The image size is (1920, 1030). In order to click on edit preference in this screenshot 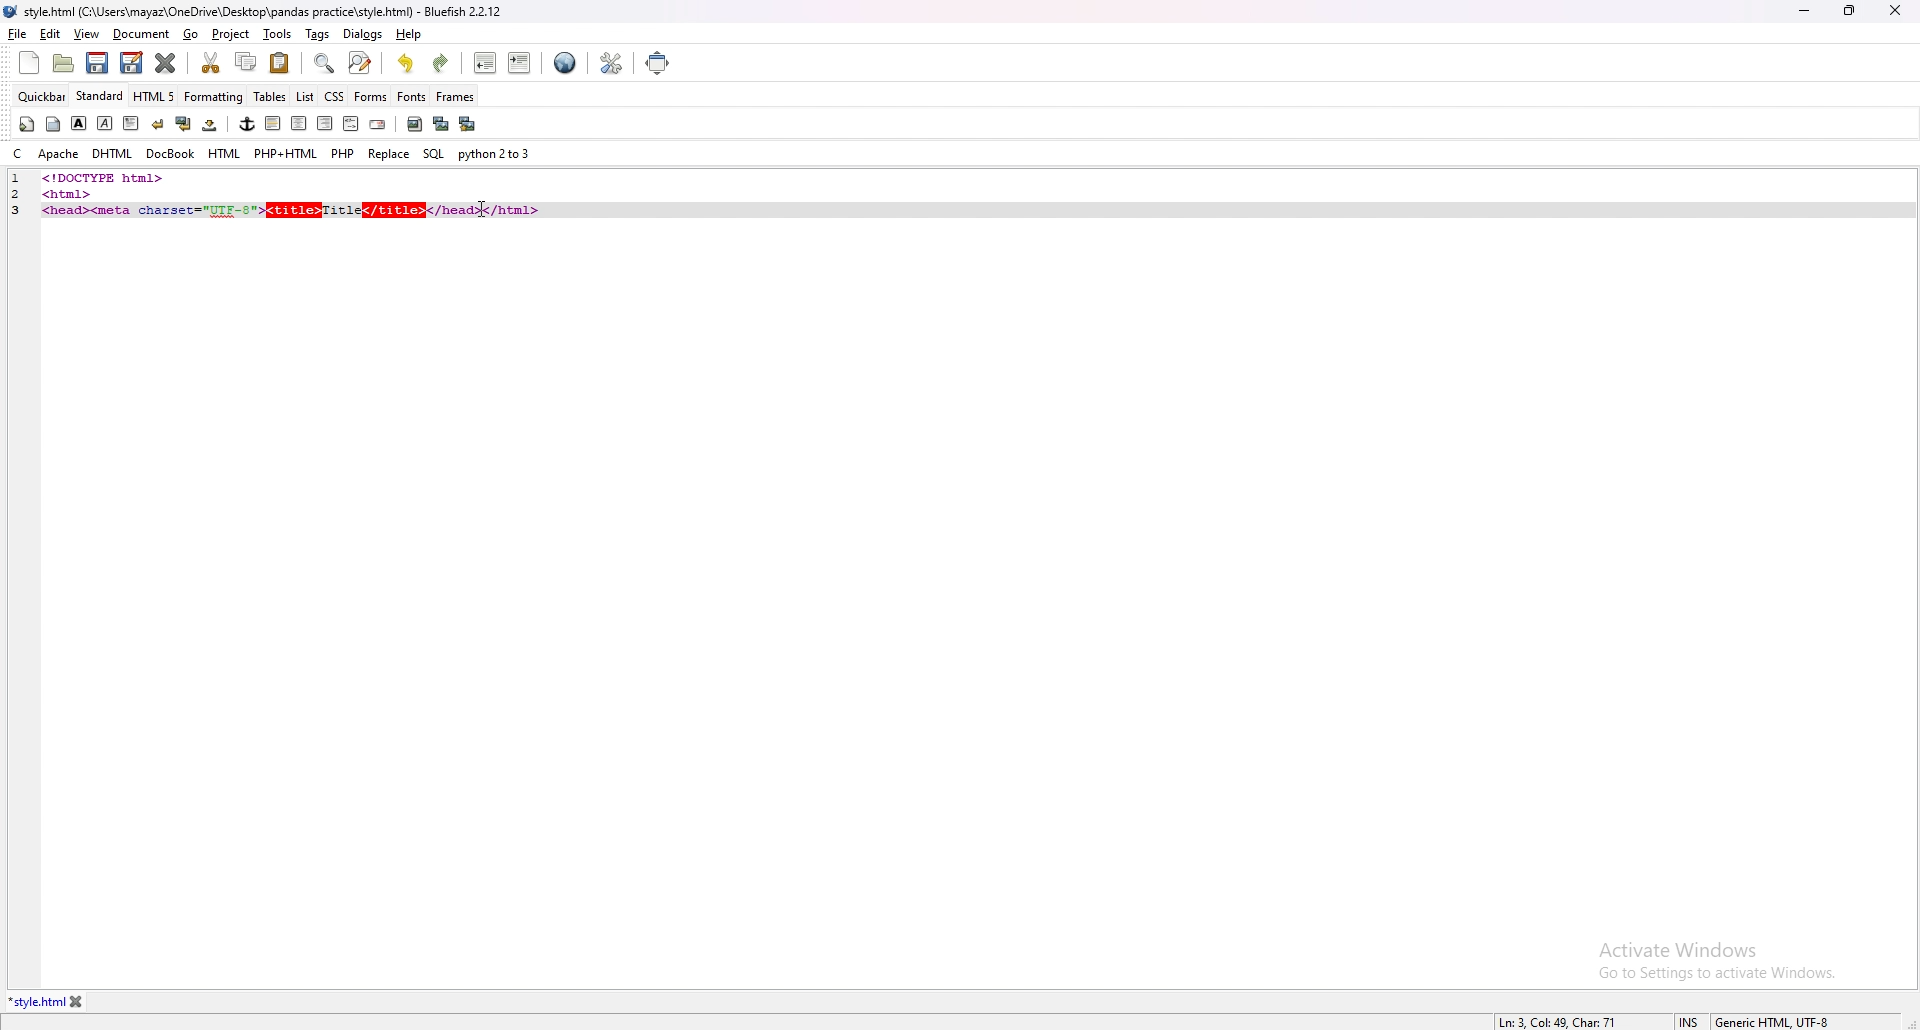, I will do `click(610, 62)`.